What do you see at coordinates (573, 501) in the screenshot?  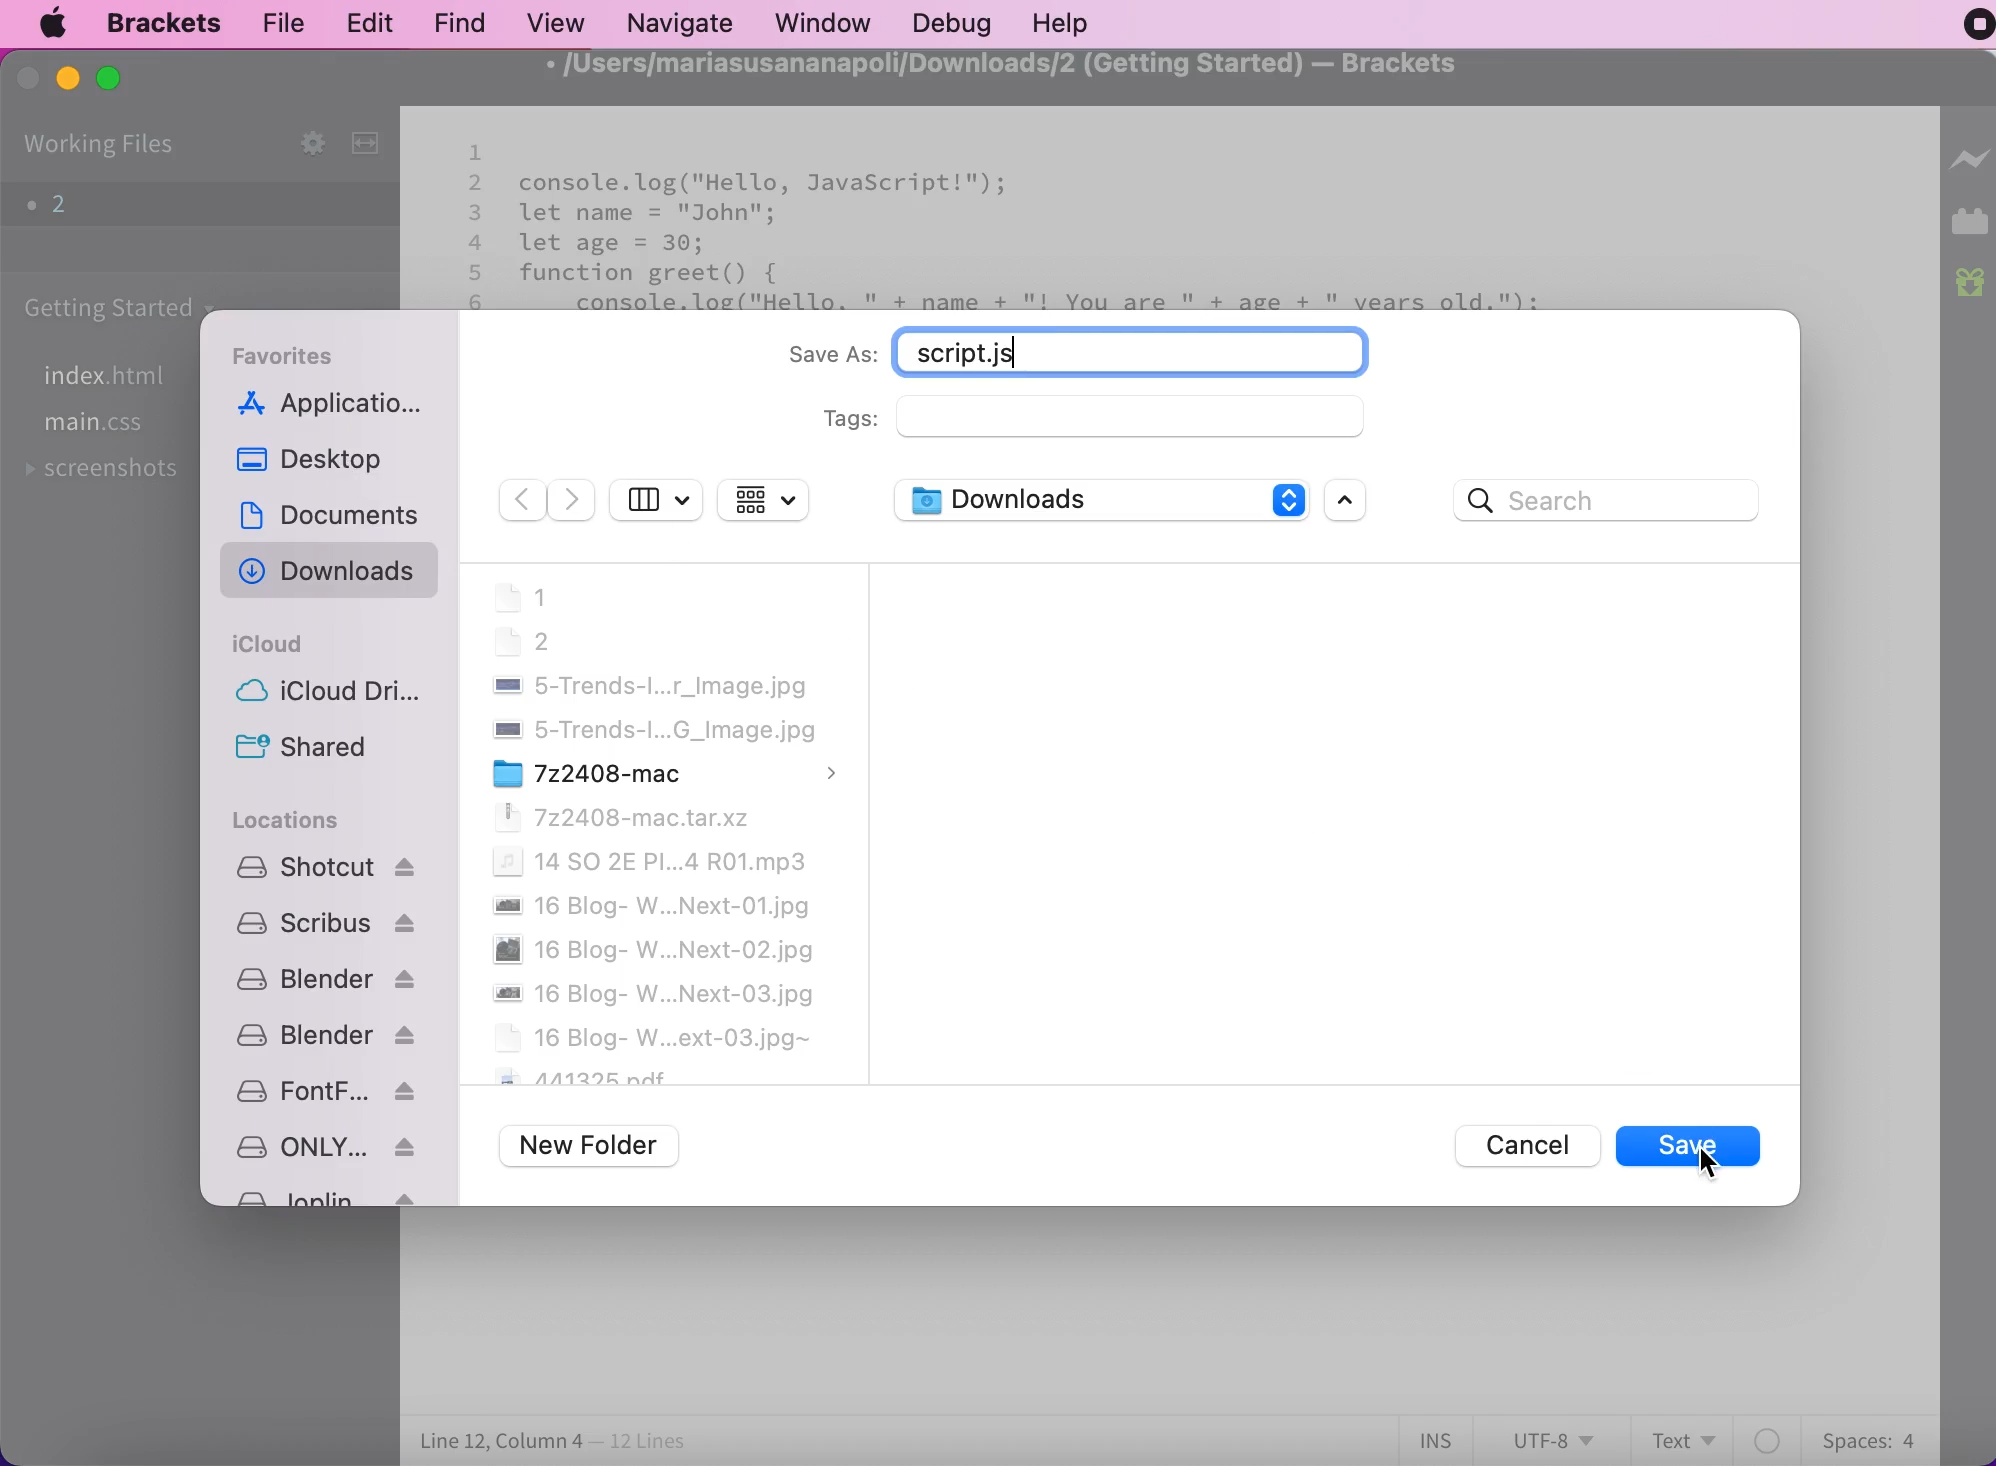 I see `forward` at bounding box center [573, 501].